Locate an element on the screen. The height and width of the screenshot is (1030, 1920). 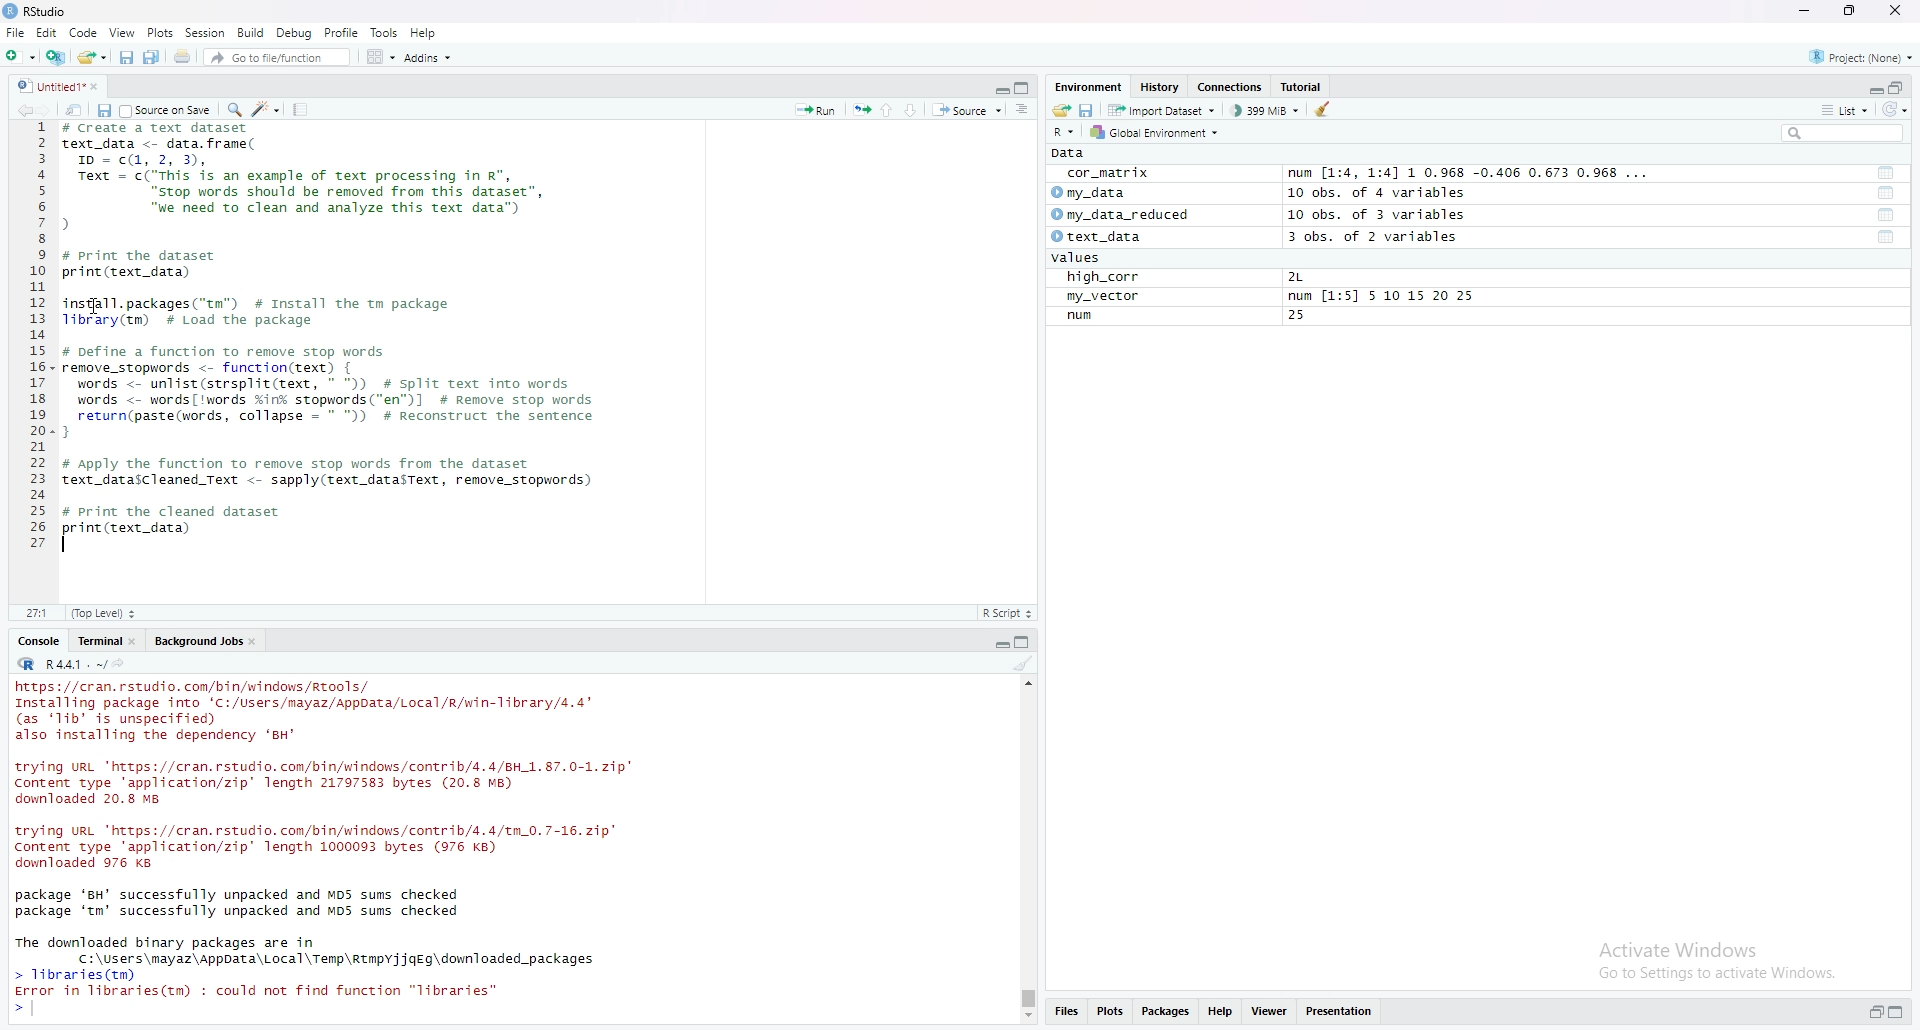
history is located at coordinates (1161, 87).